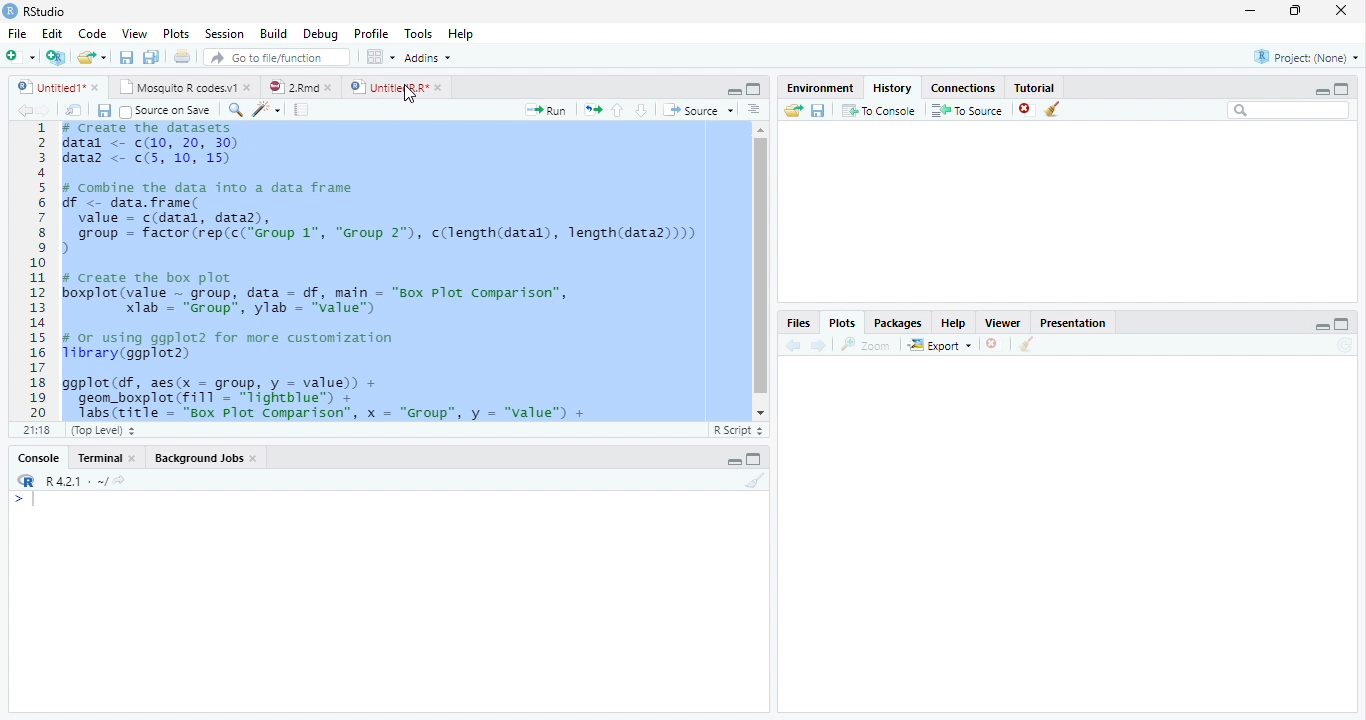 This screenshot has width=1366, height=720. What do you see at coordinates (1342, 89) in the screenshot?
I see `Maximize` at bounding box center [1342, 89].